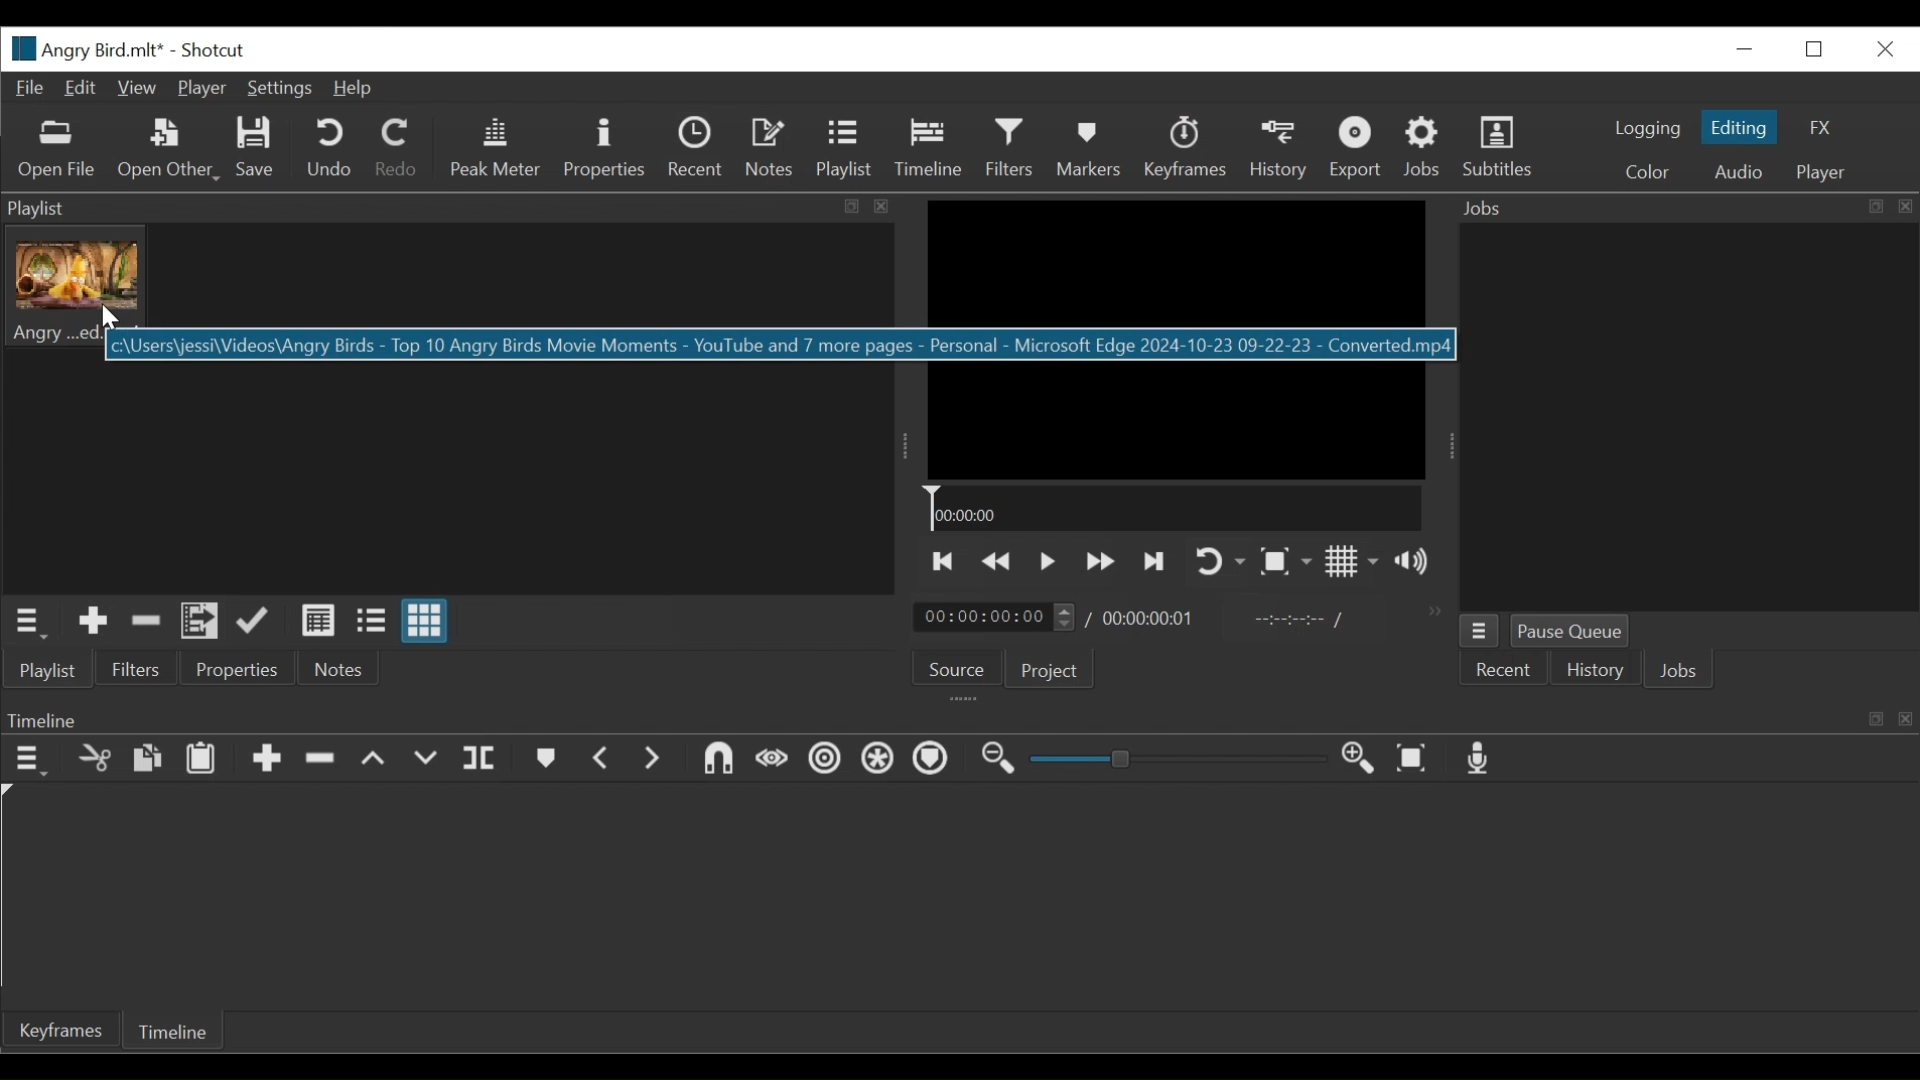 The height and width of the screenshot is (1080, 1920). What do you see at coordinates (770, 145) in the screenshot?
I see `Notes` at bounding box center [770, 145].